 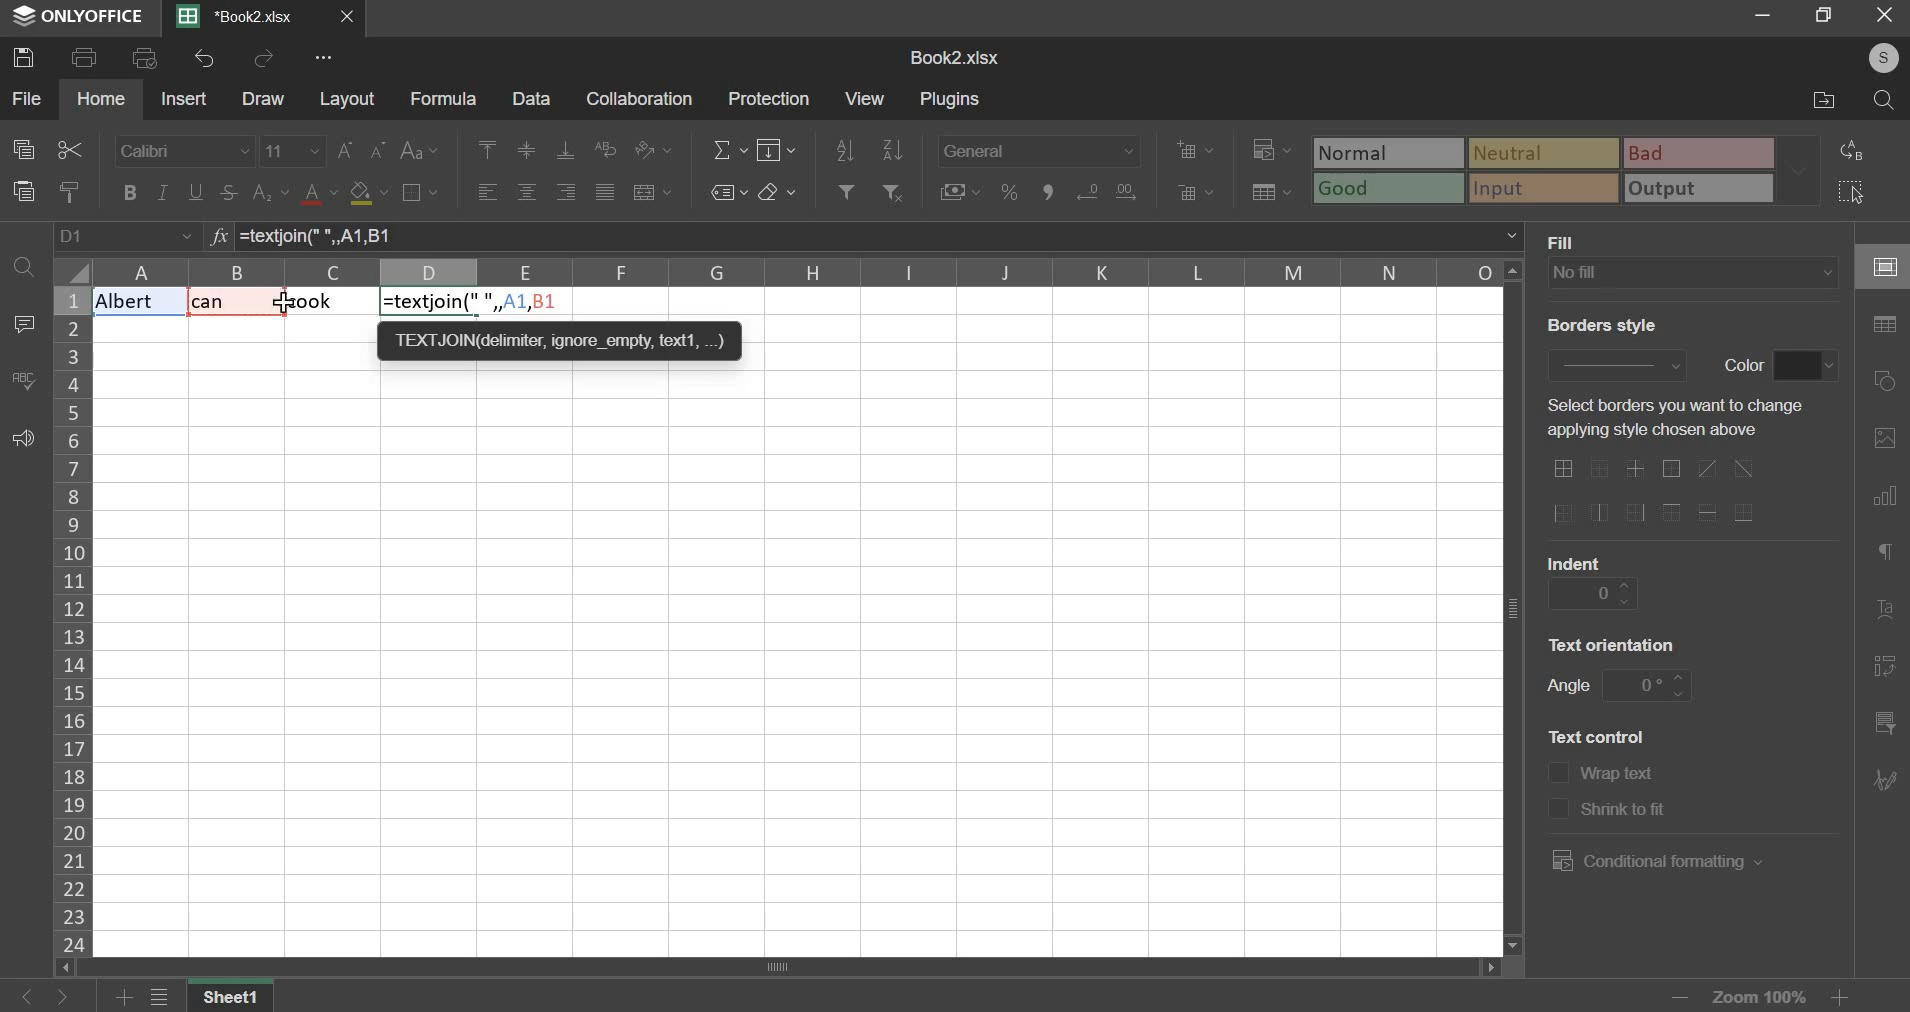 What do you see at coordinates (567, 192) in the screenshot?
I see `align right` at bounding box center [567, 192].